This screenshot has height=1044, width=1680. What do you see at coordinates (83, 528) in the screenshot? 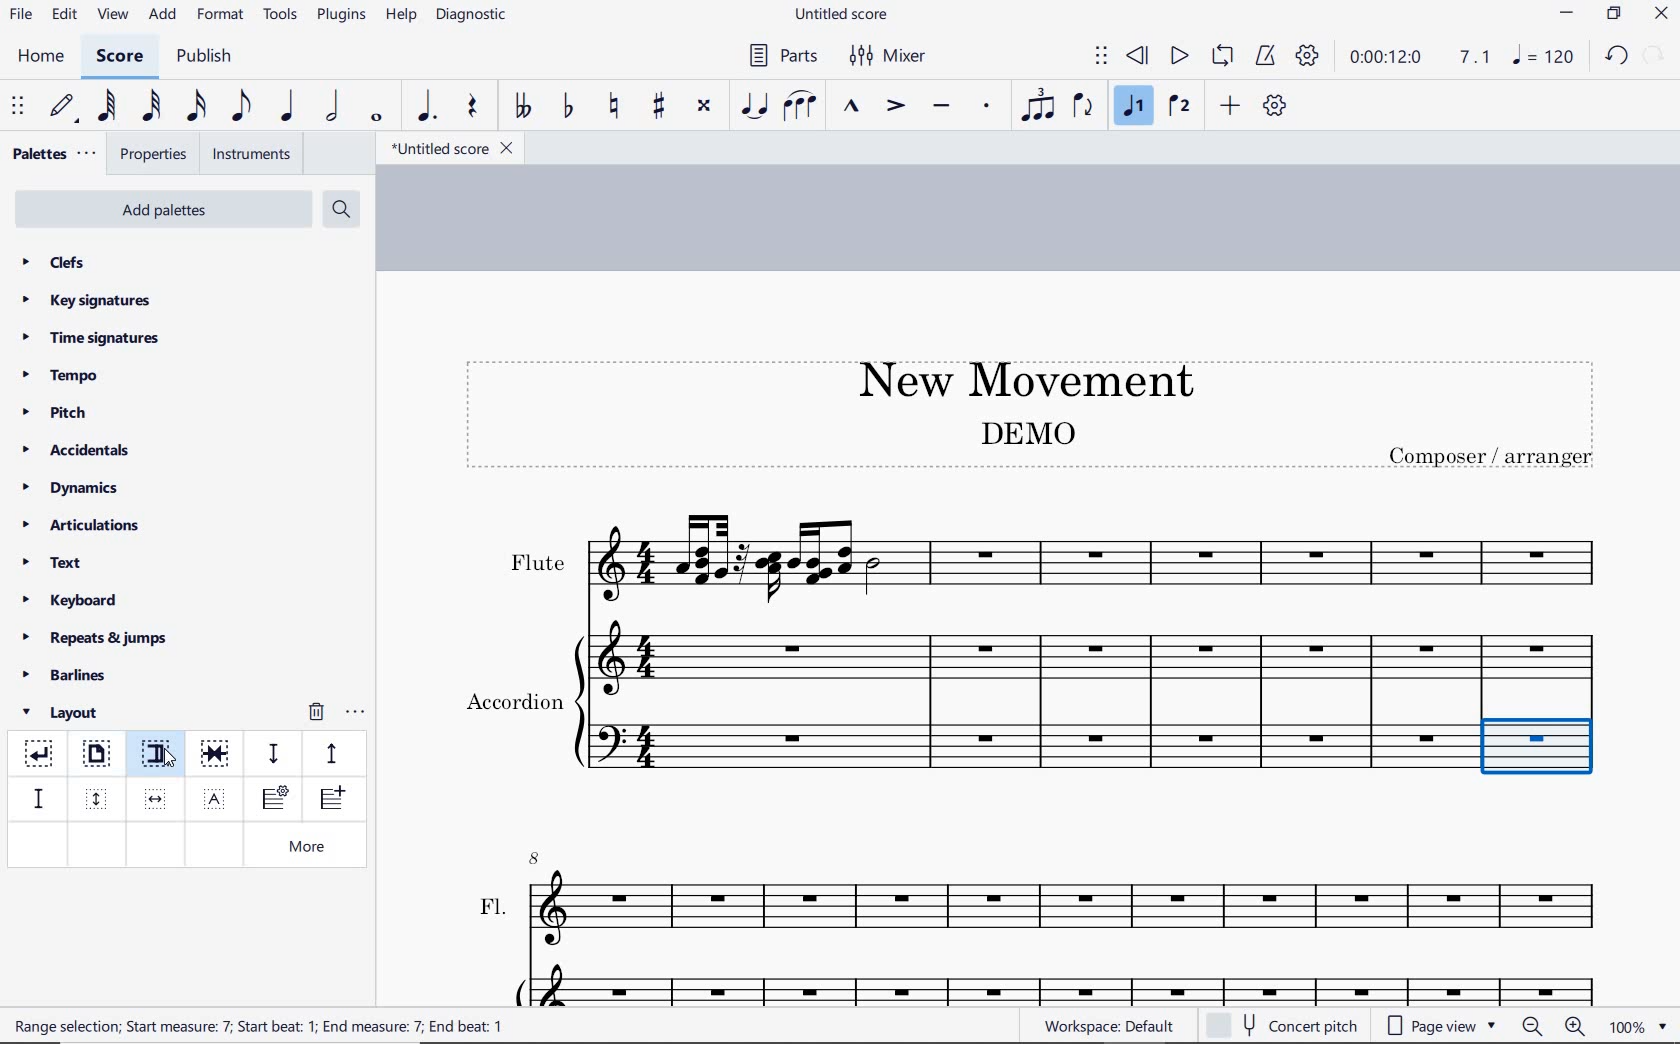
I see `articulations` at bounding box center [83, 528].